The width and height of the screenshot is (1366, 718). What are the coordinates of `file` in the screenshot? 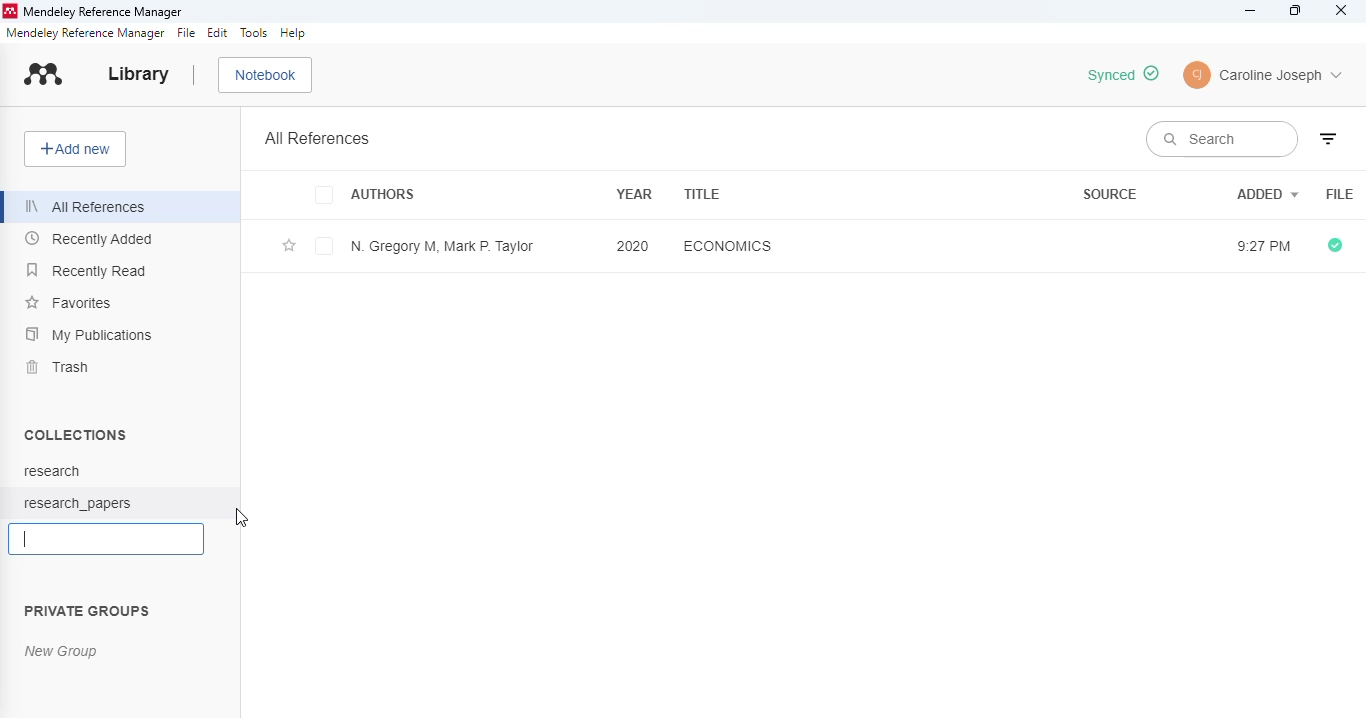 It's located at (1340, 195).